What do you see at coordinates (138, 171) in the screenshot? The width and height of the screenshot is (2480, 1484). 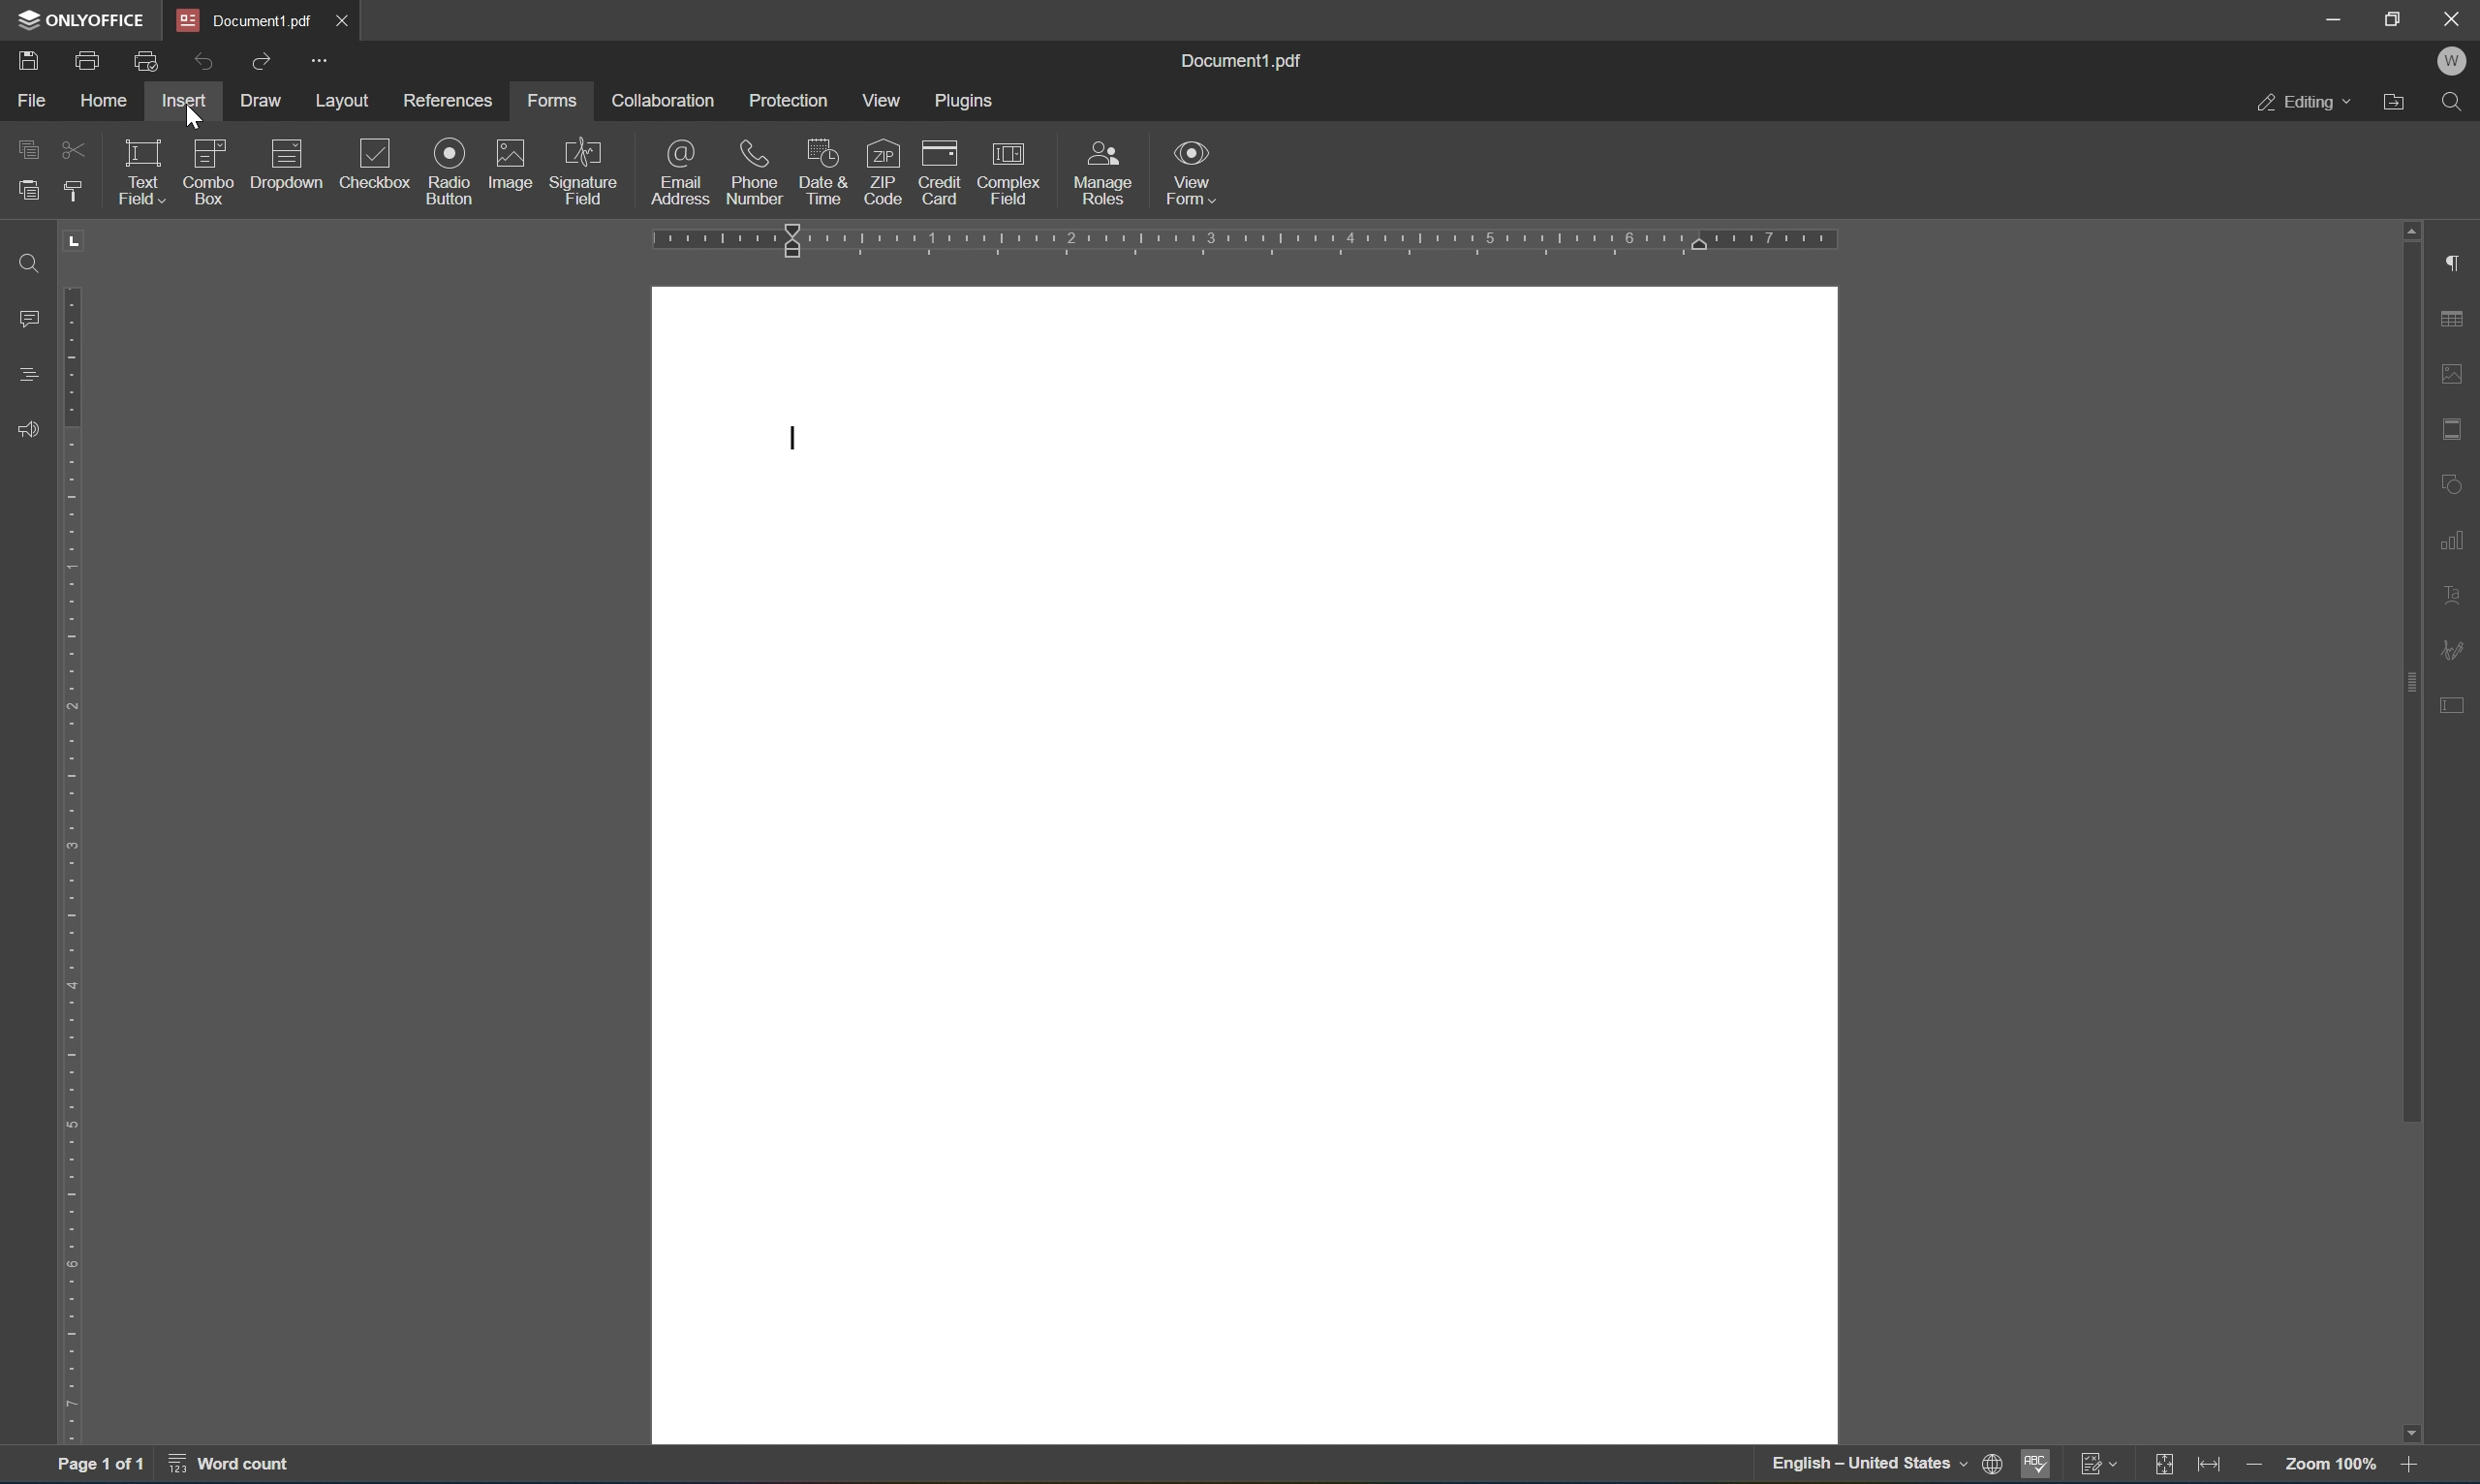 I see `text field` at bounding box center [138, 171].